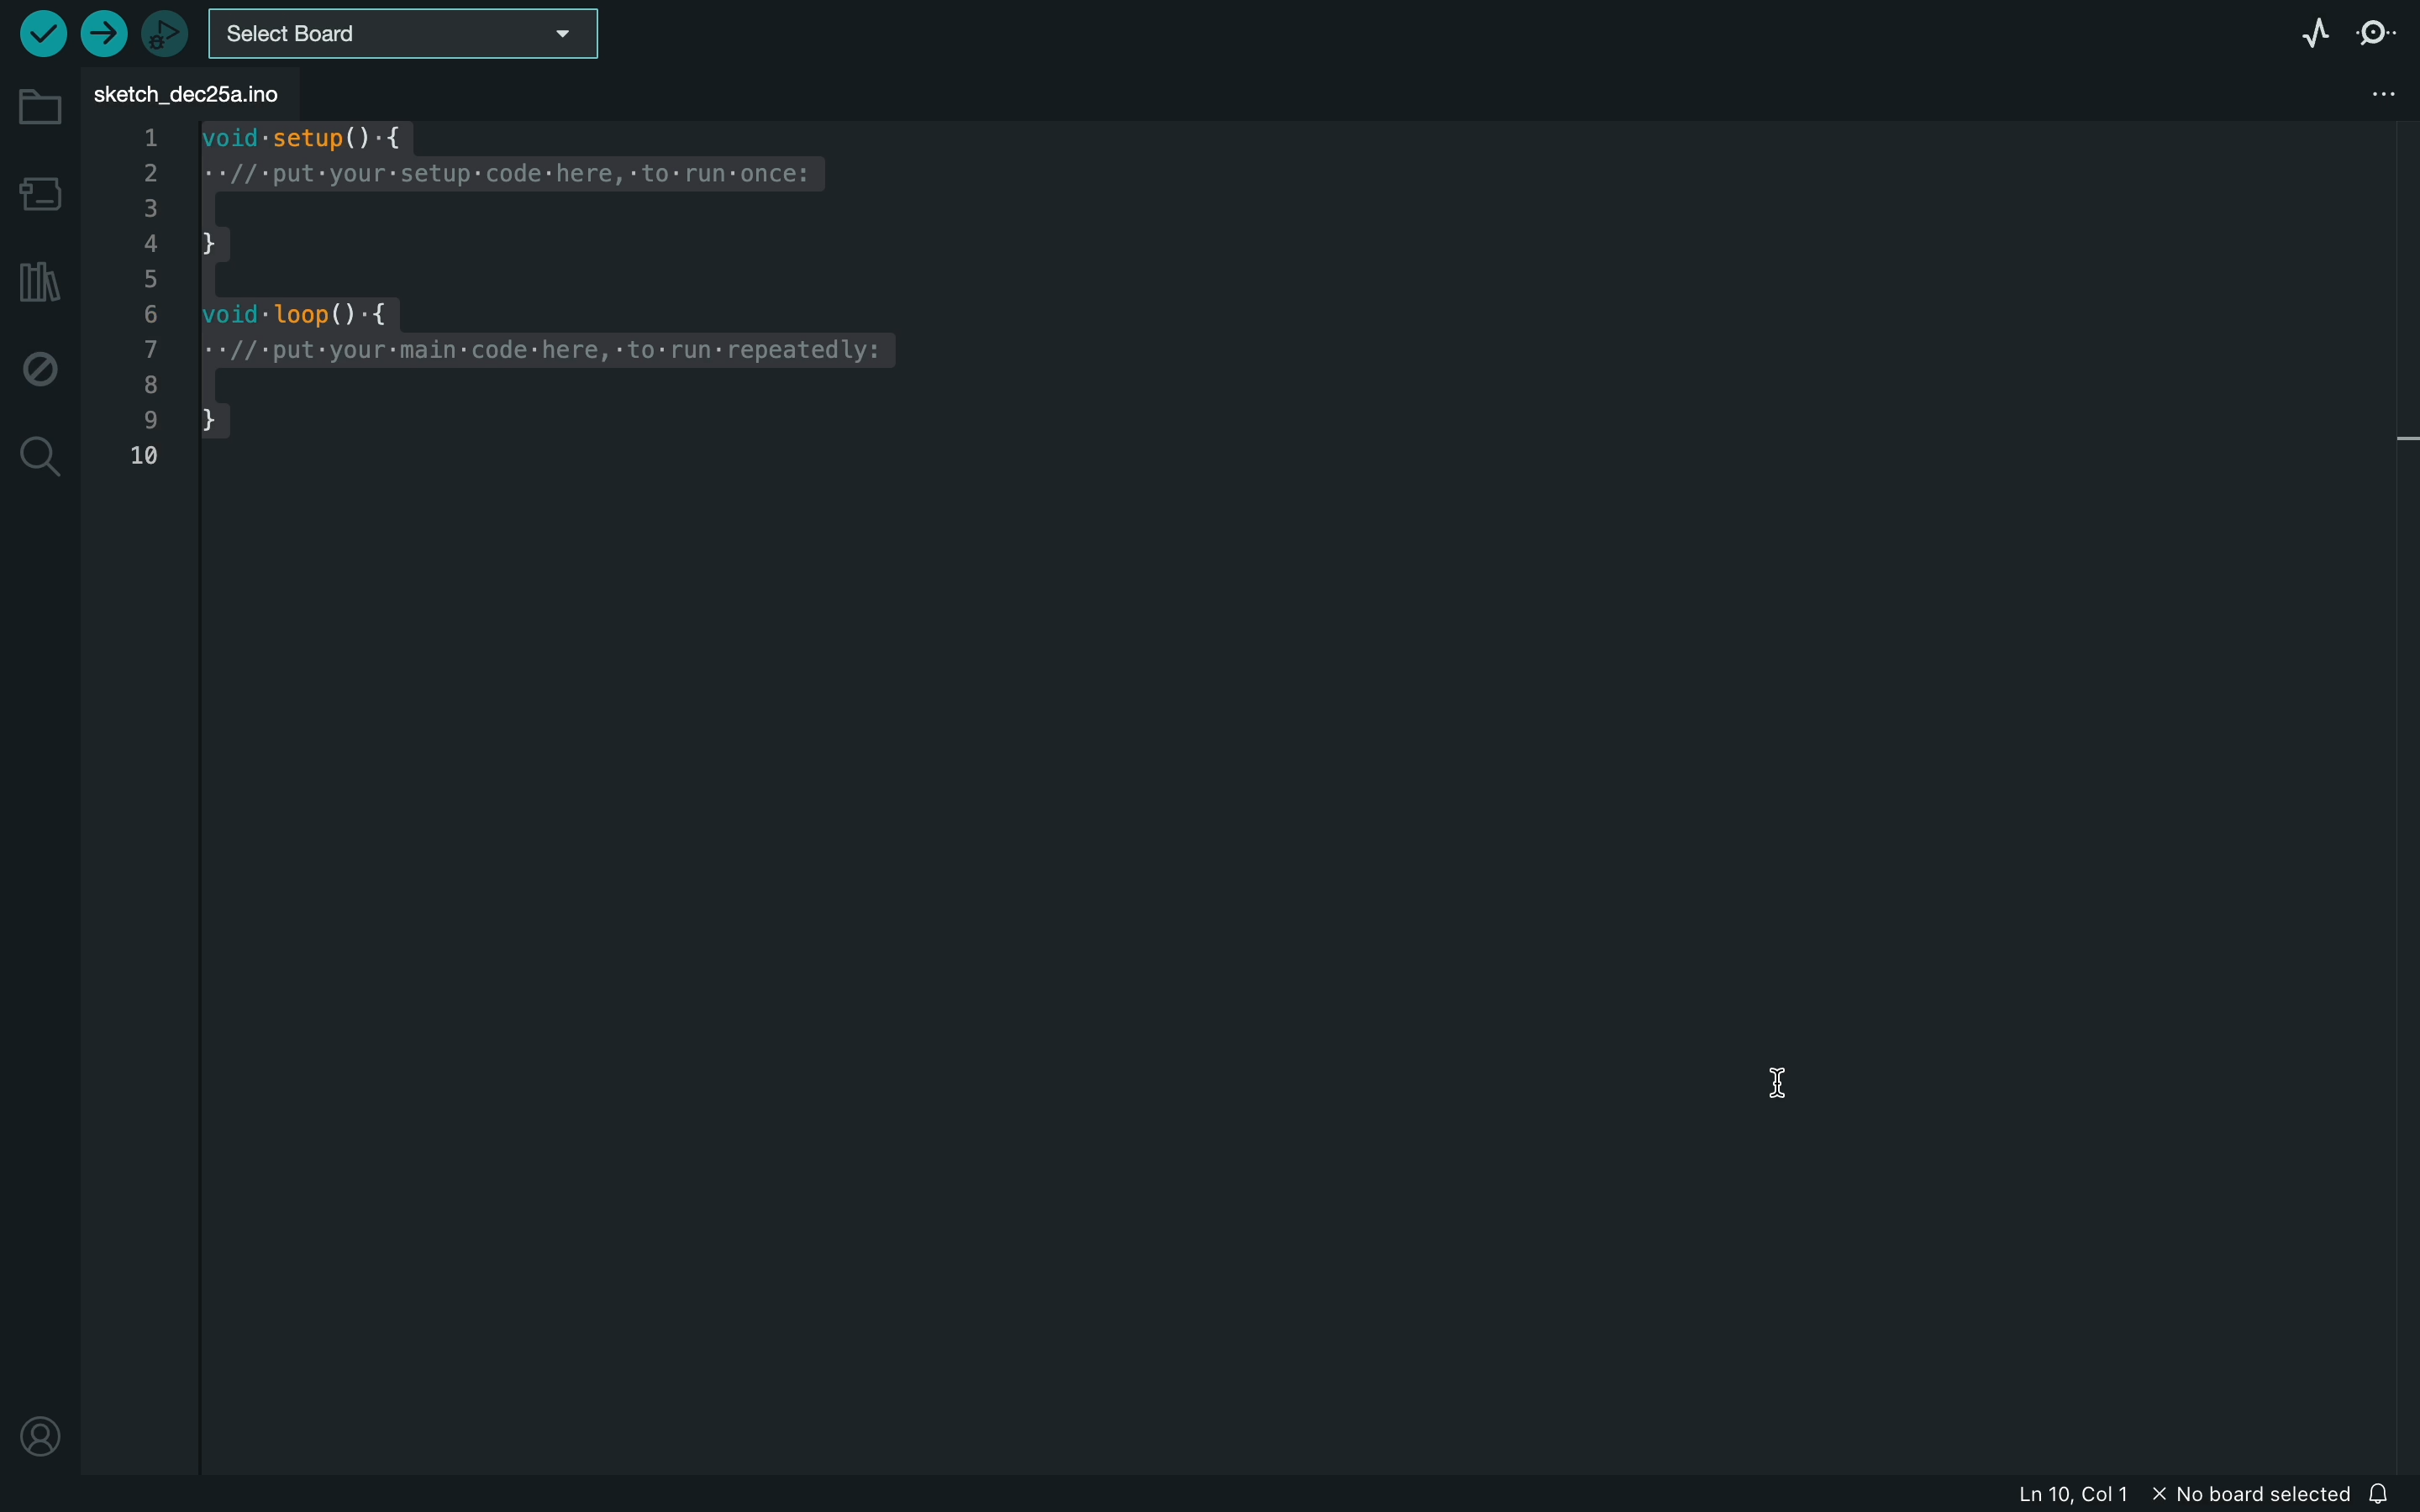 Image resolution: width=2420 pixels, height=1512 pixels. What do you see at coordinates (40, 36) in the screenshot?
I see `verify` at bounding box center [40, 36].